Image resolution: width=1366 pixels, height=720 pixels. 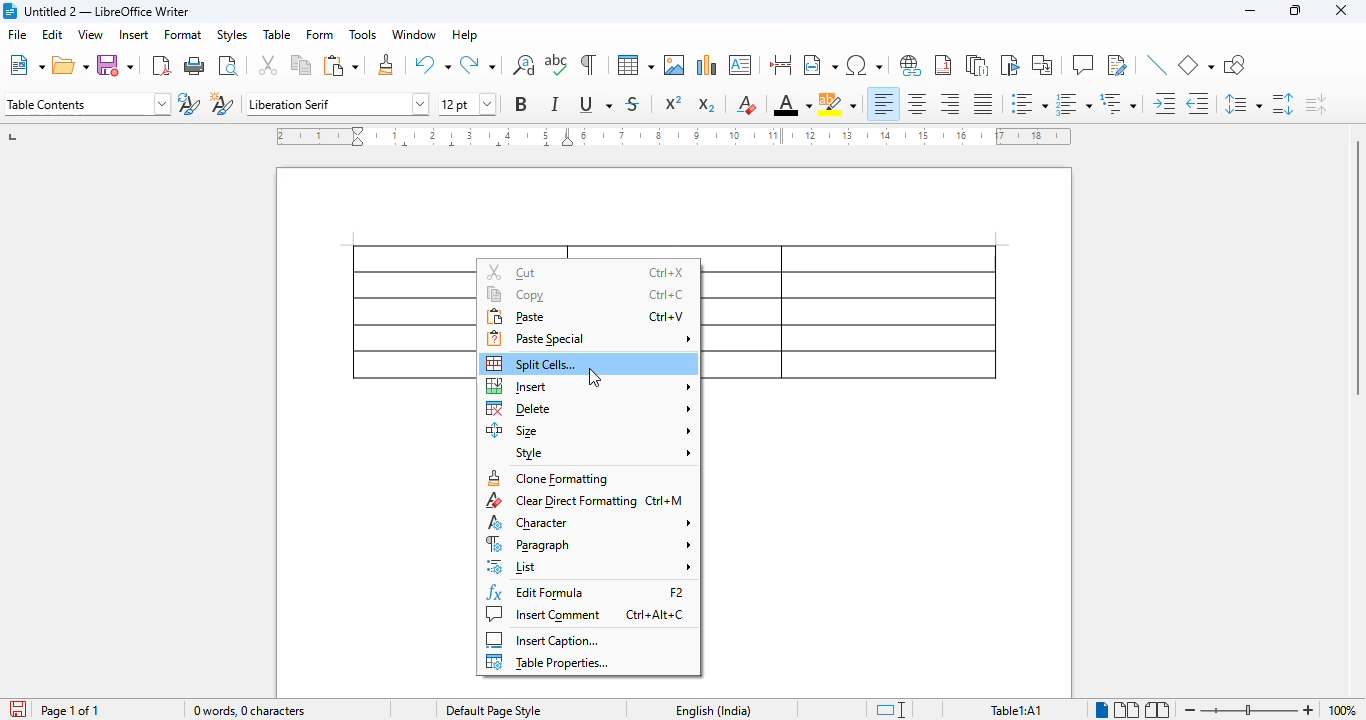 I want to click on size, so click(x=589, y=430).